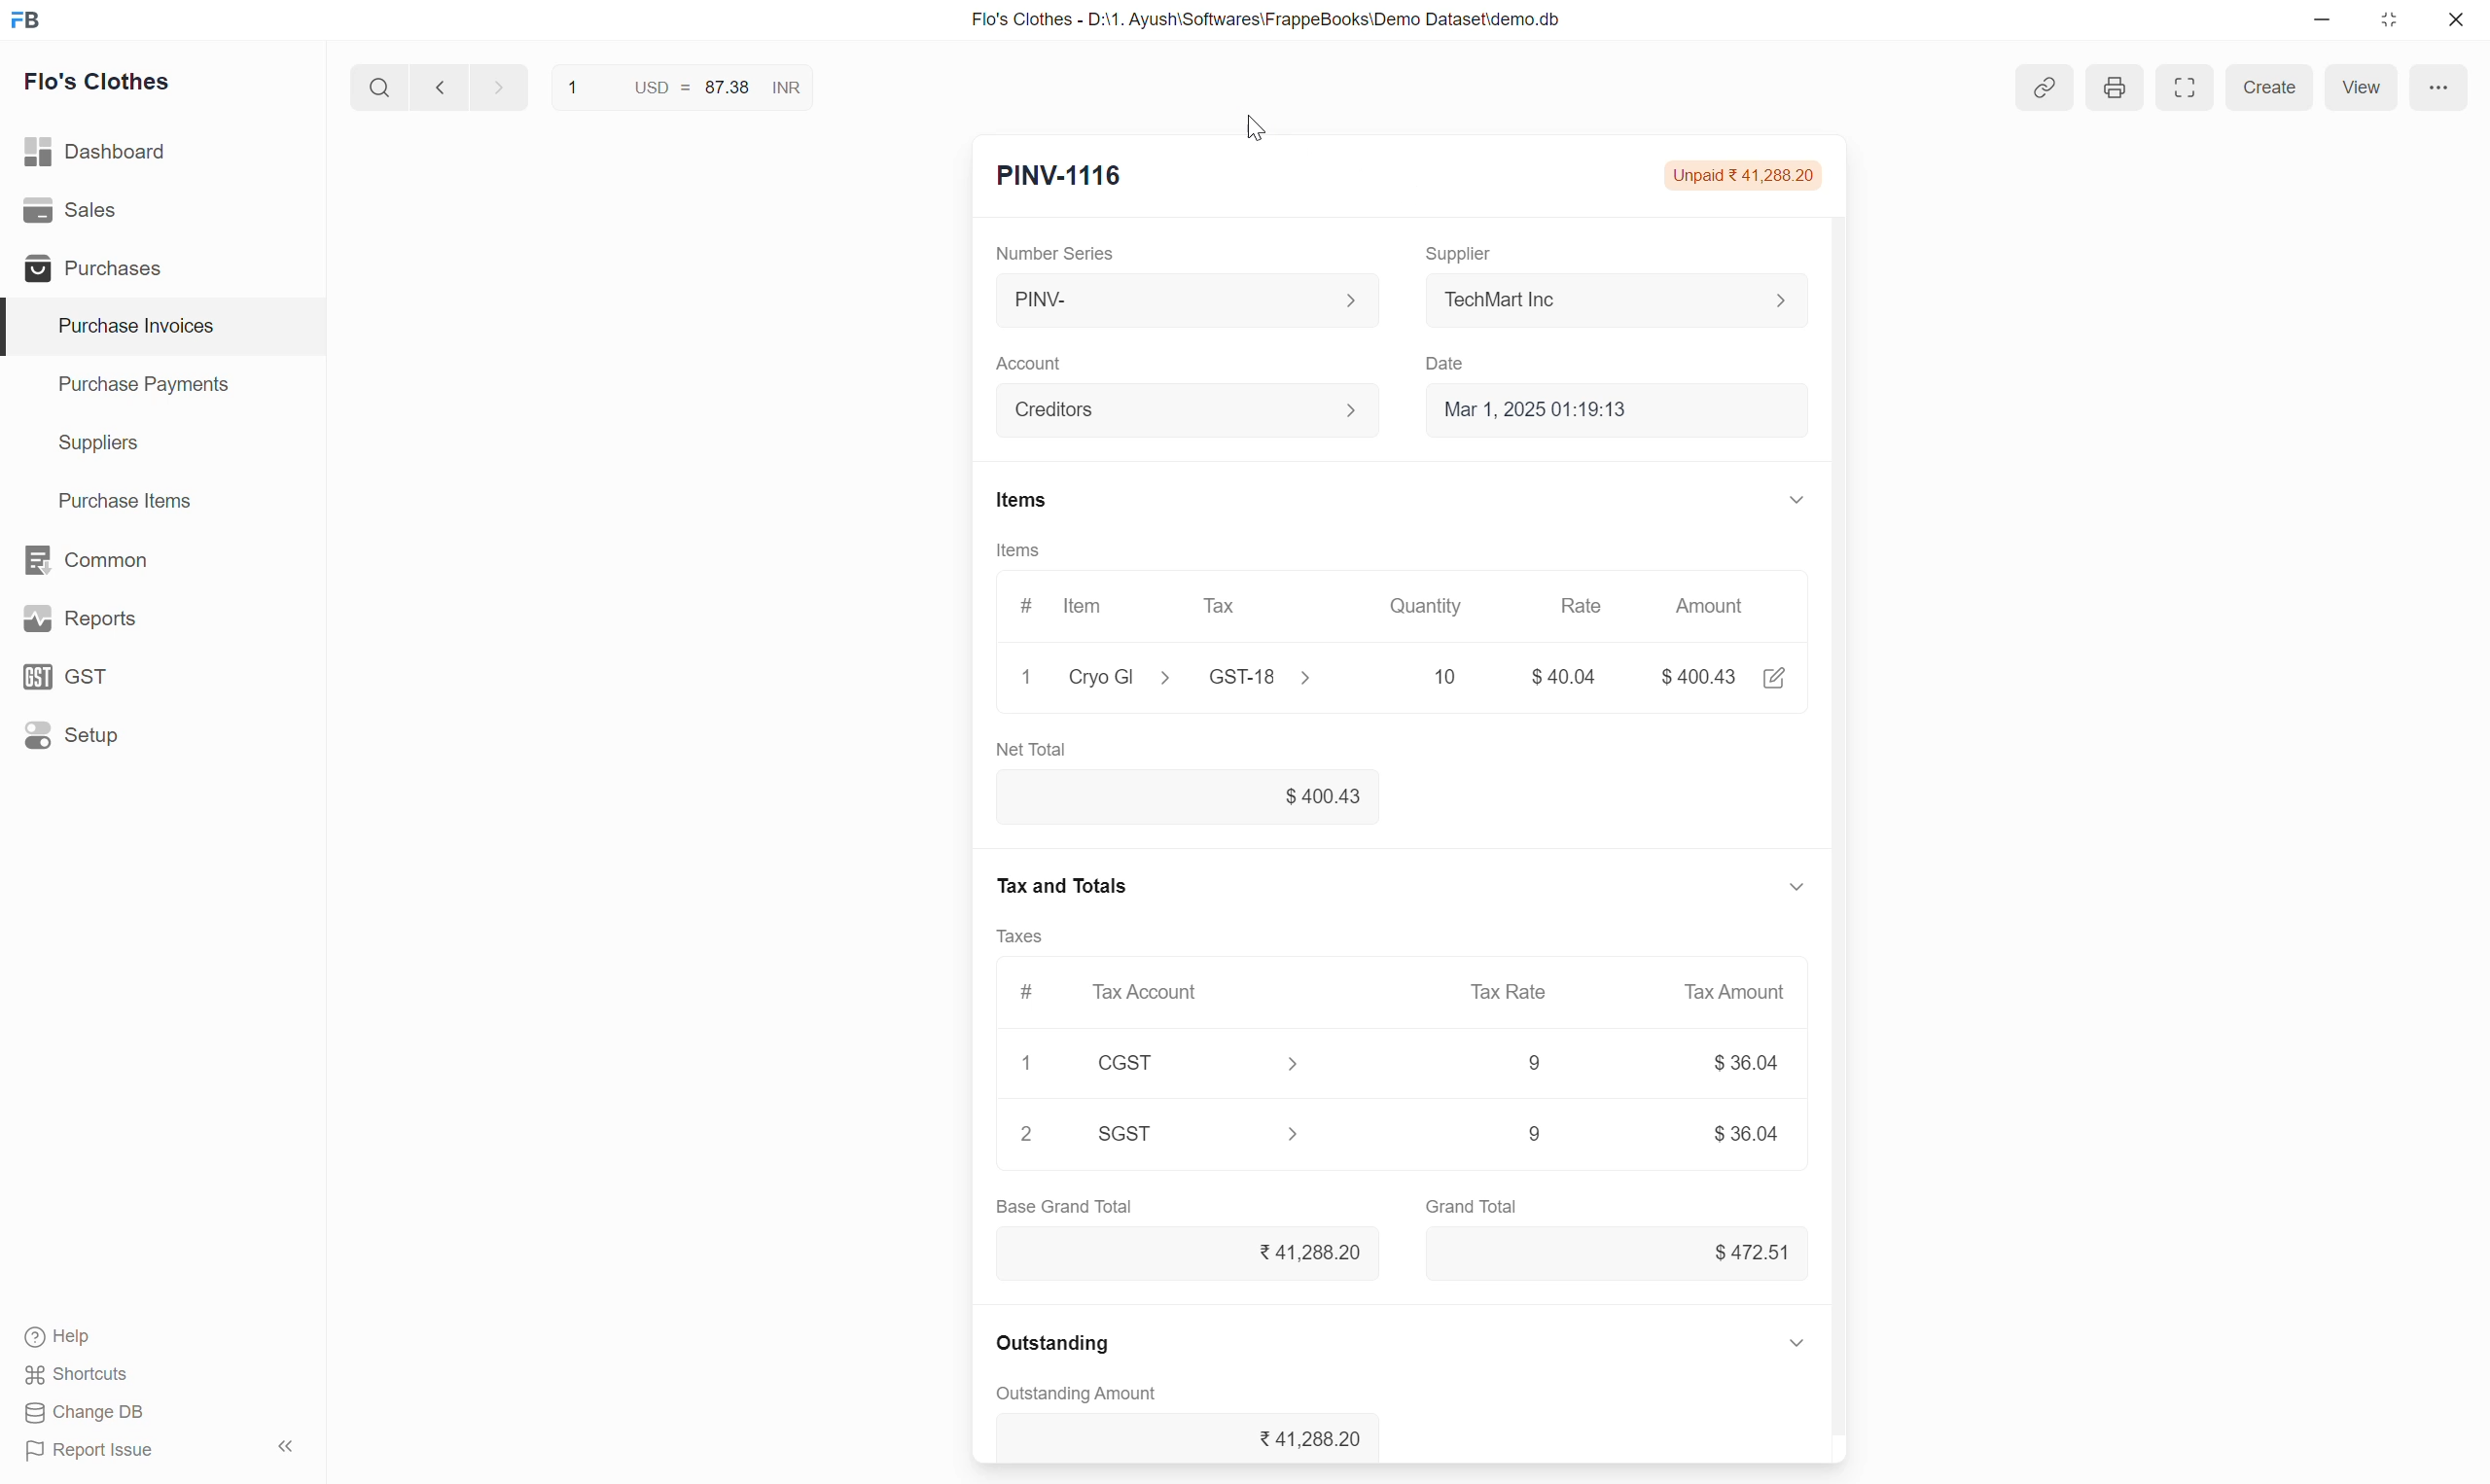 The height and width of the screenshot is (1484, 2490). Describe the element at coordinates (114, 497) in the screenshot. I see `Purchase Items` at that location.